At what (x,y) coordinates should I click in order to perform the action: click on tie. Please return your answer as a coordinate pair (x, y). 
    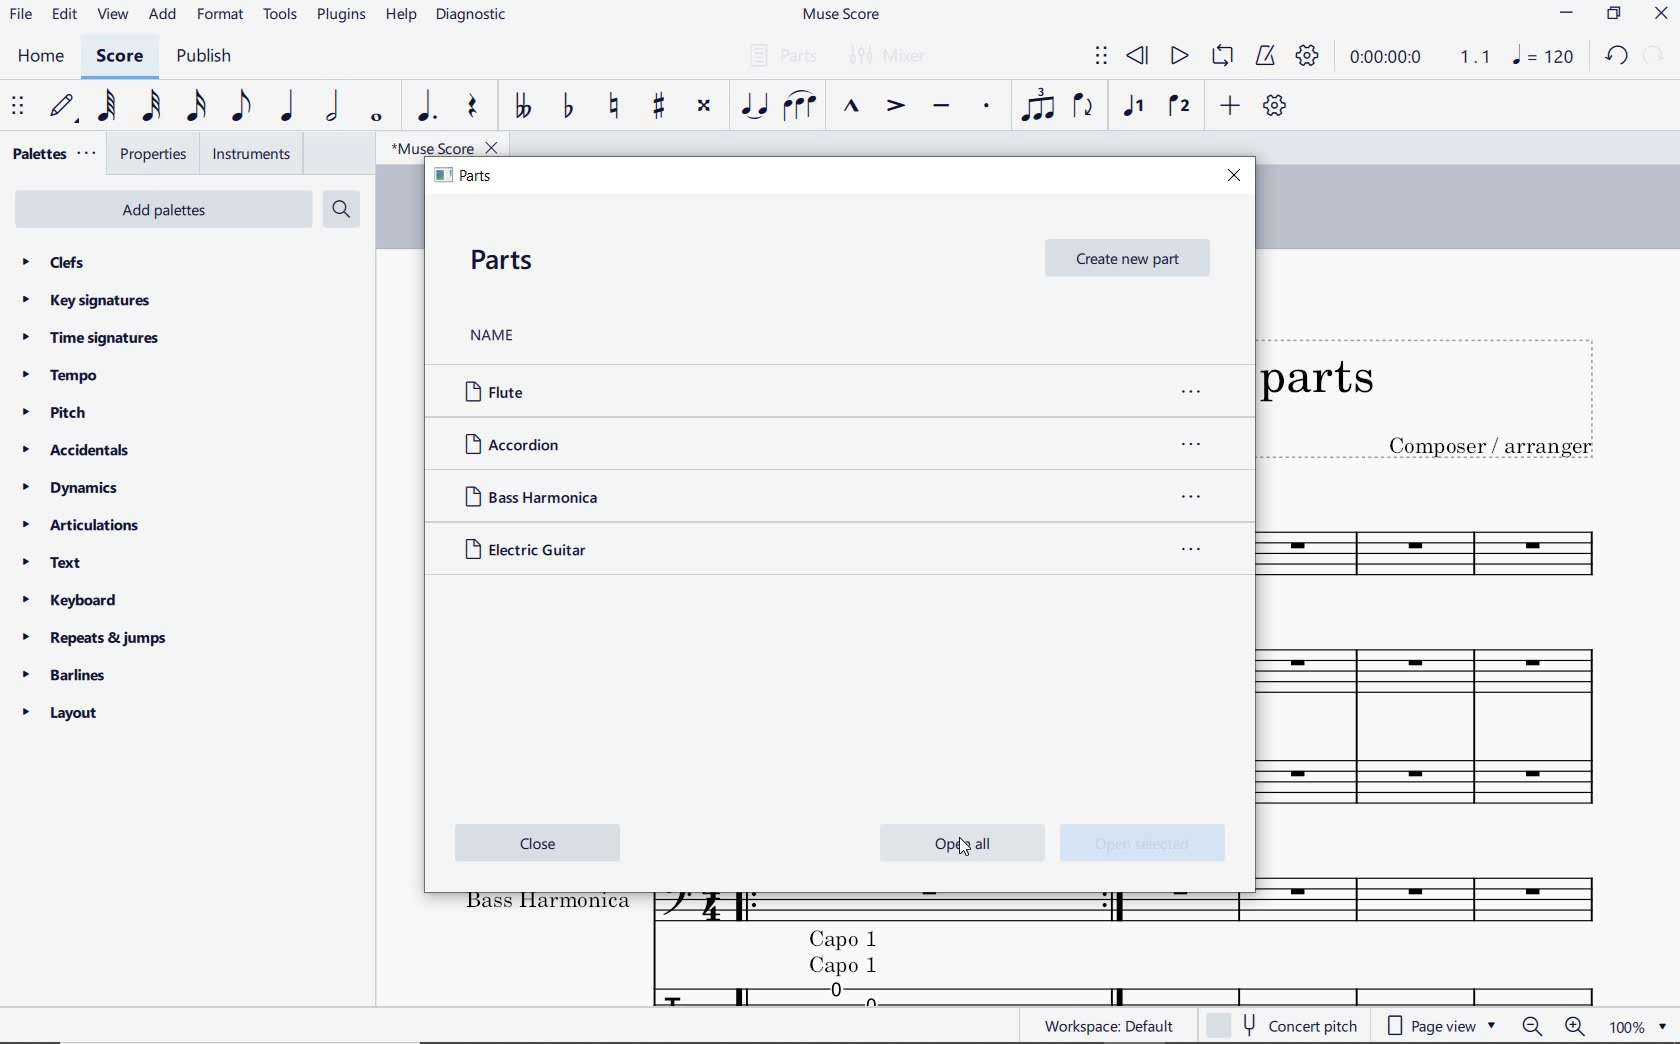
    Looking at the image, I should click on (754, 107).